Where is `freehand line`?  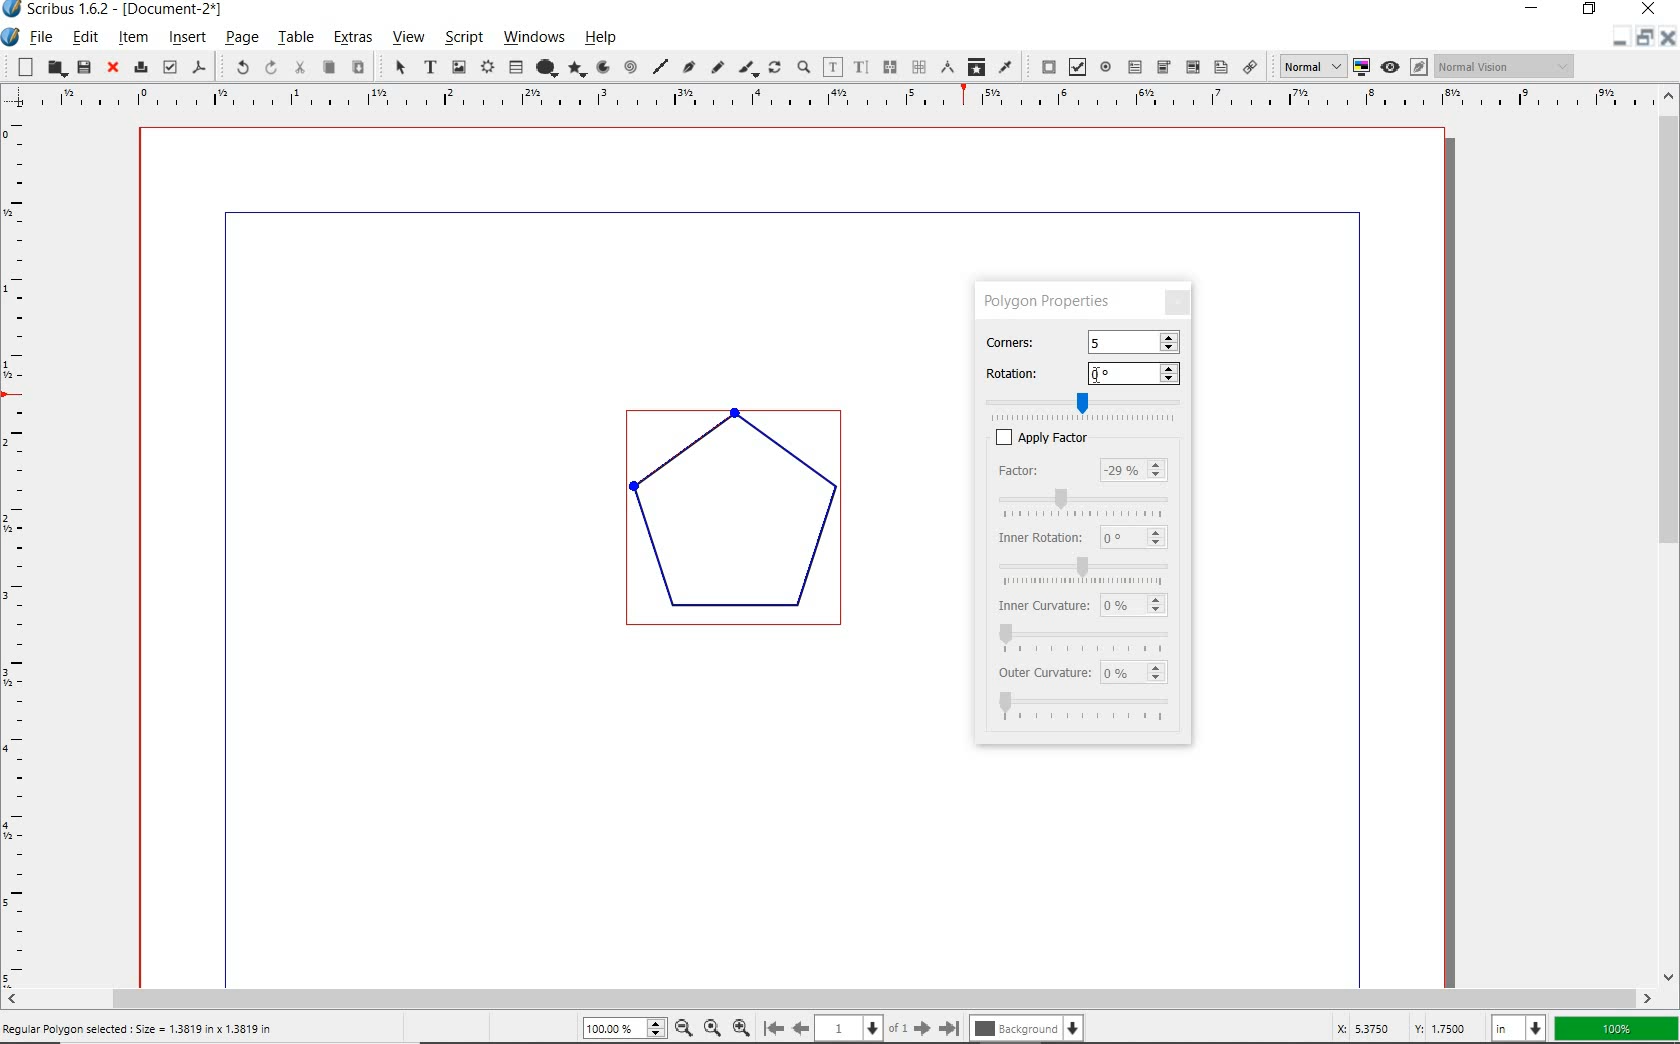
freehand line is located at coordinates (717, 69).